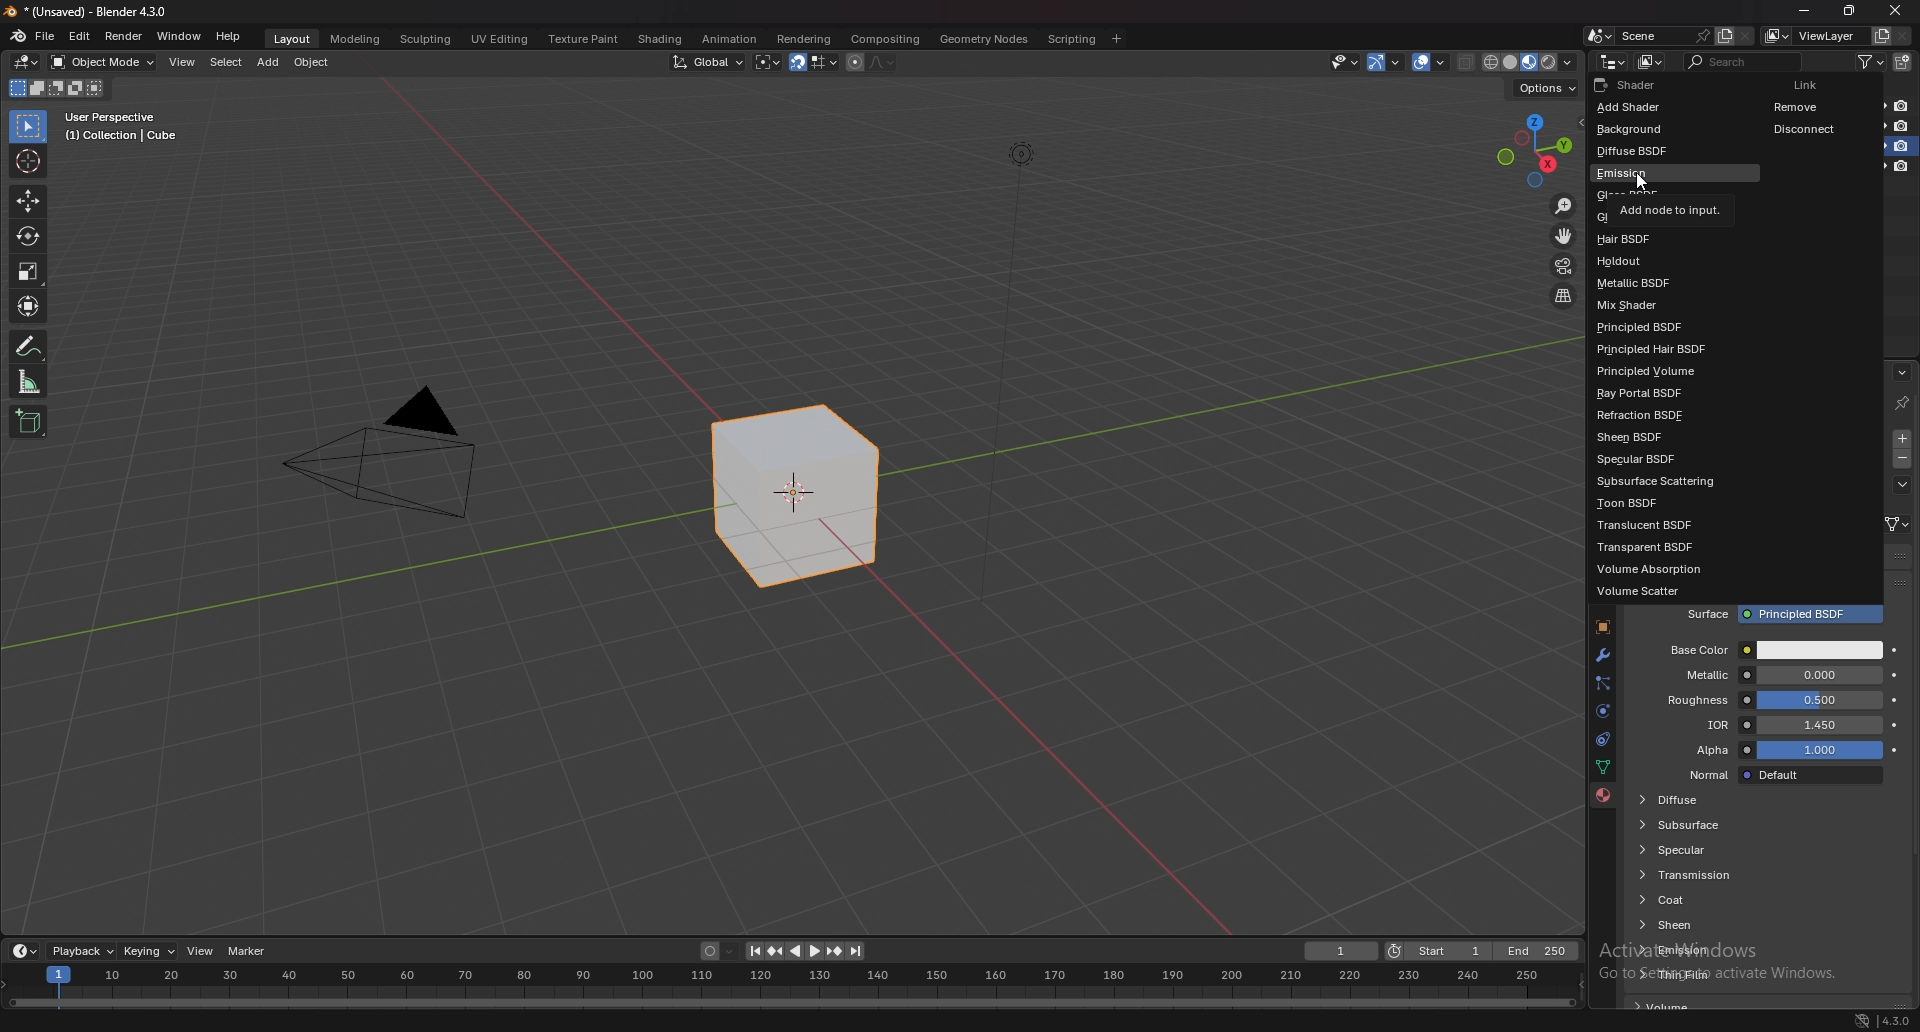  I want to click on measure, so click(29, 381).